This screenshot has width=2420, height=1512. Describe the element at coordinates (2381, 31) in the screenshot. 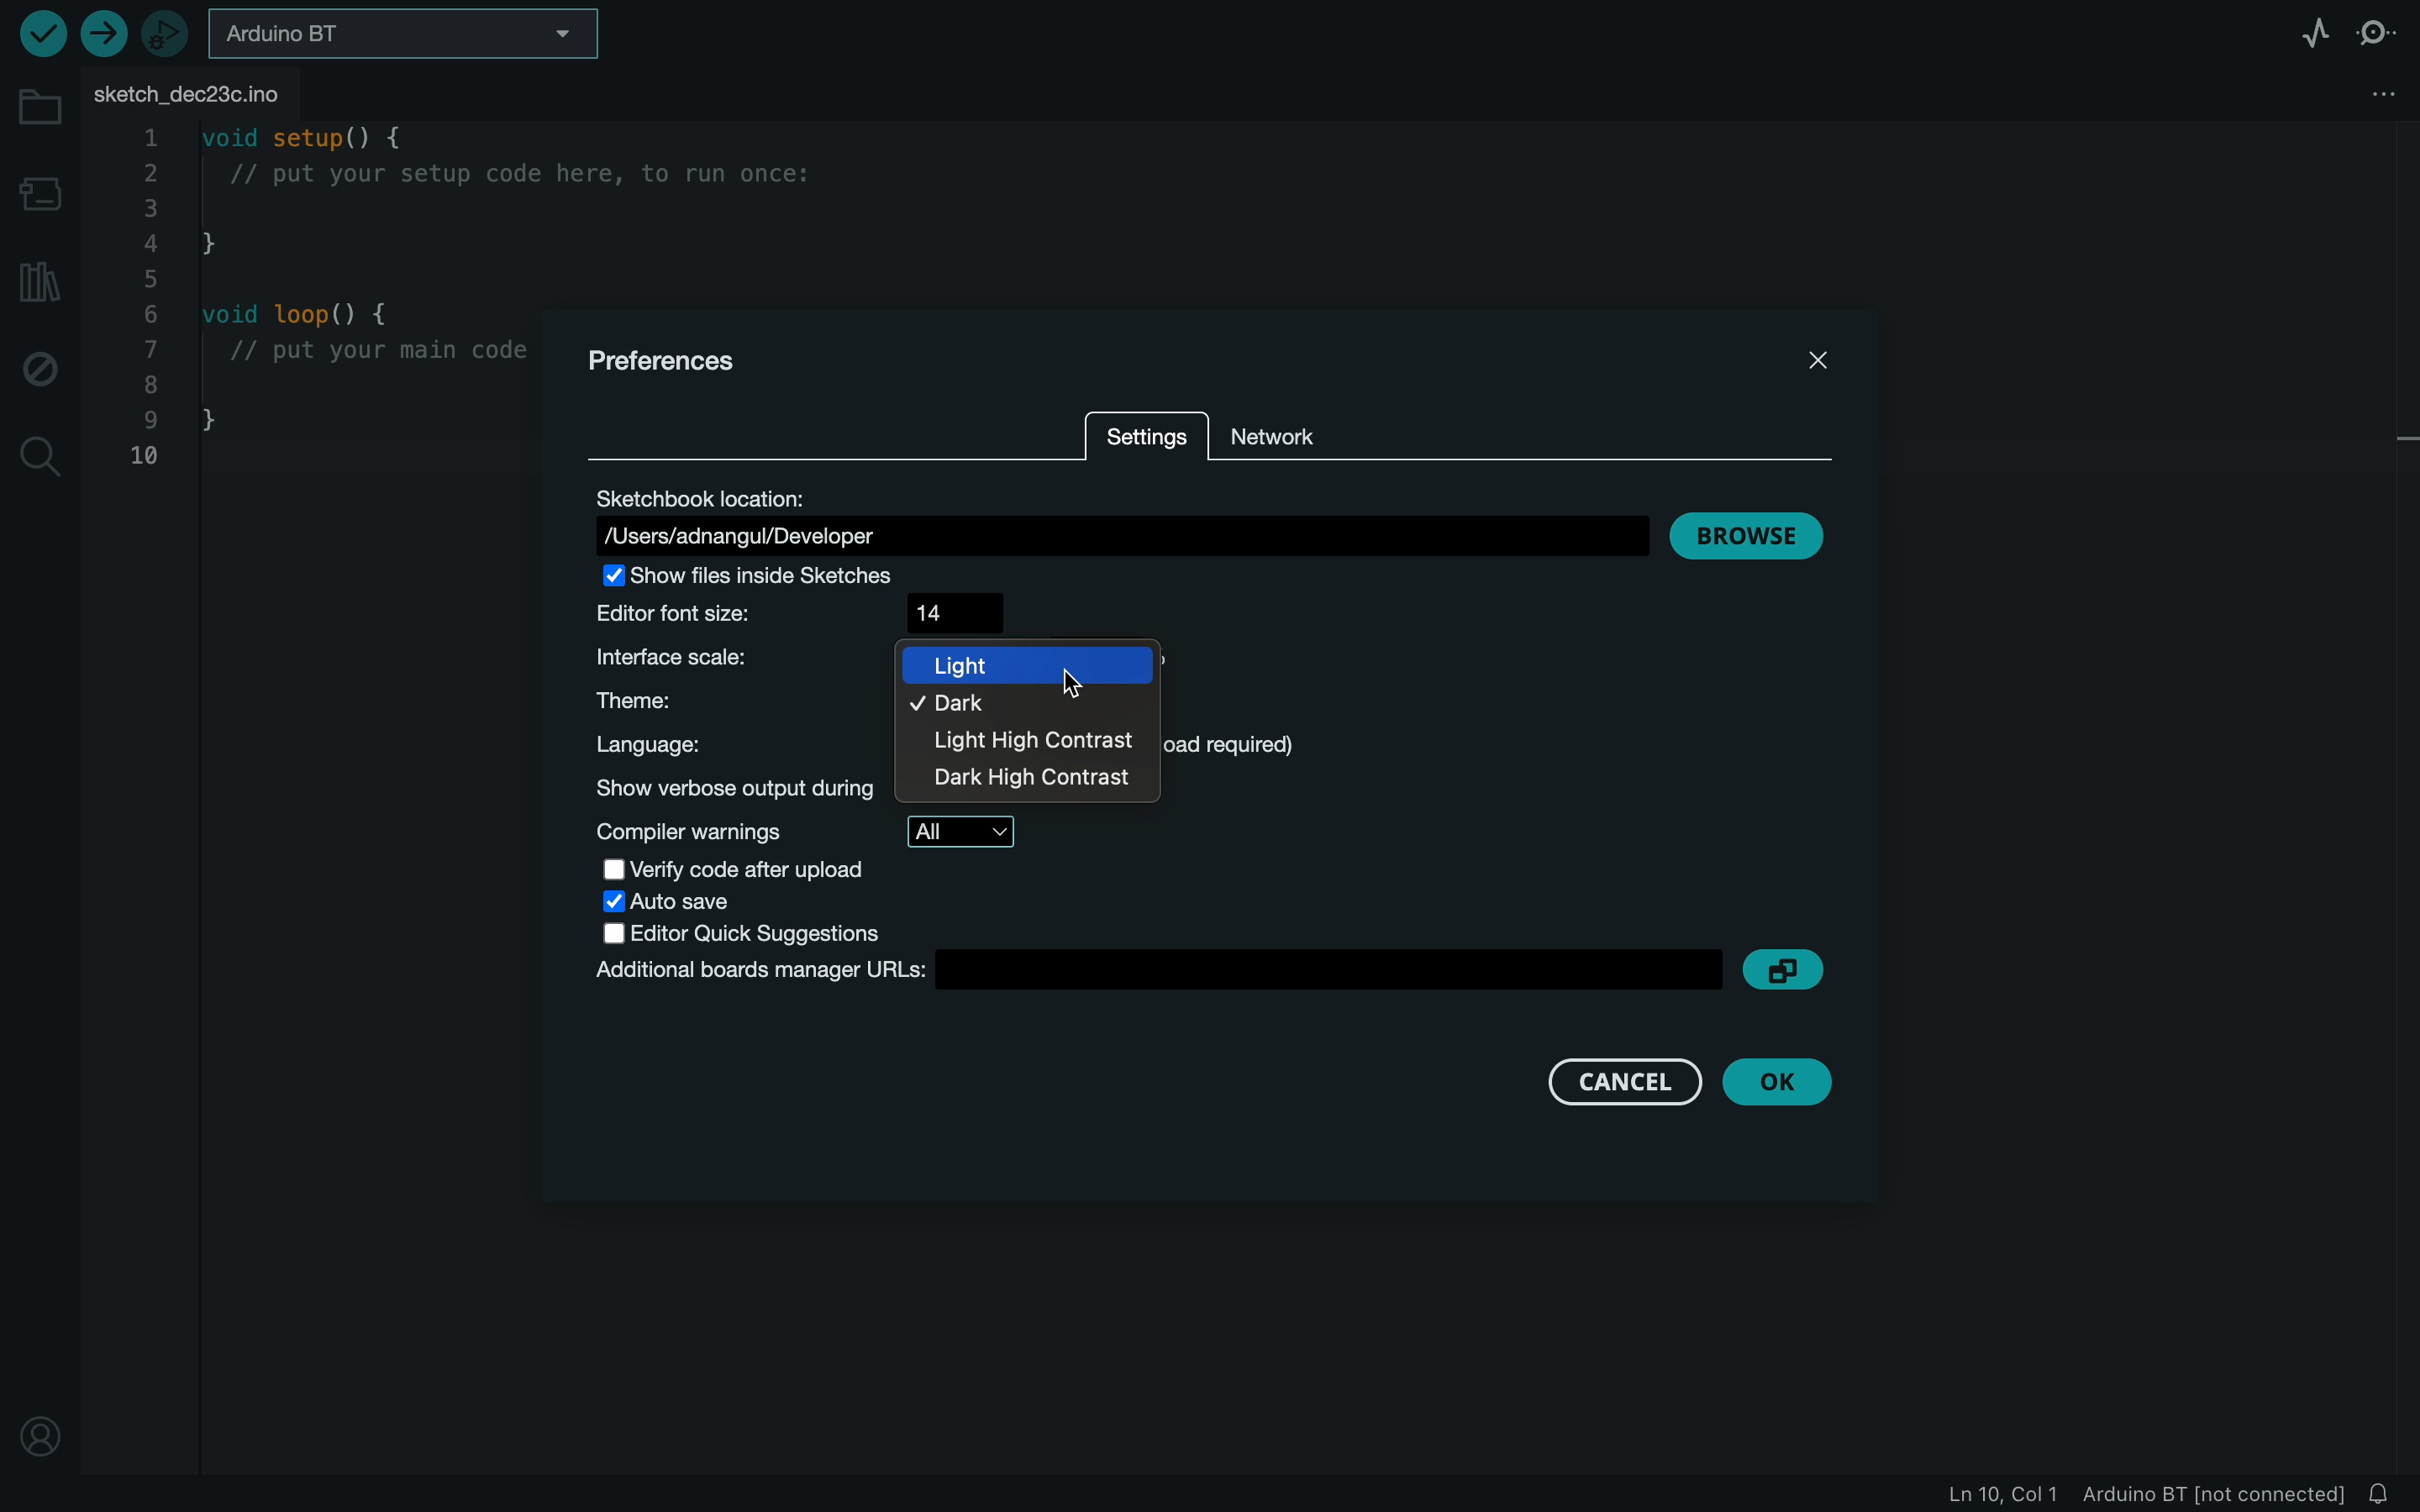

I see `serial monitor` at that location.